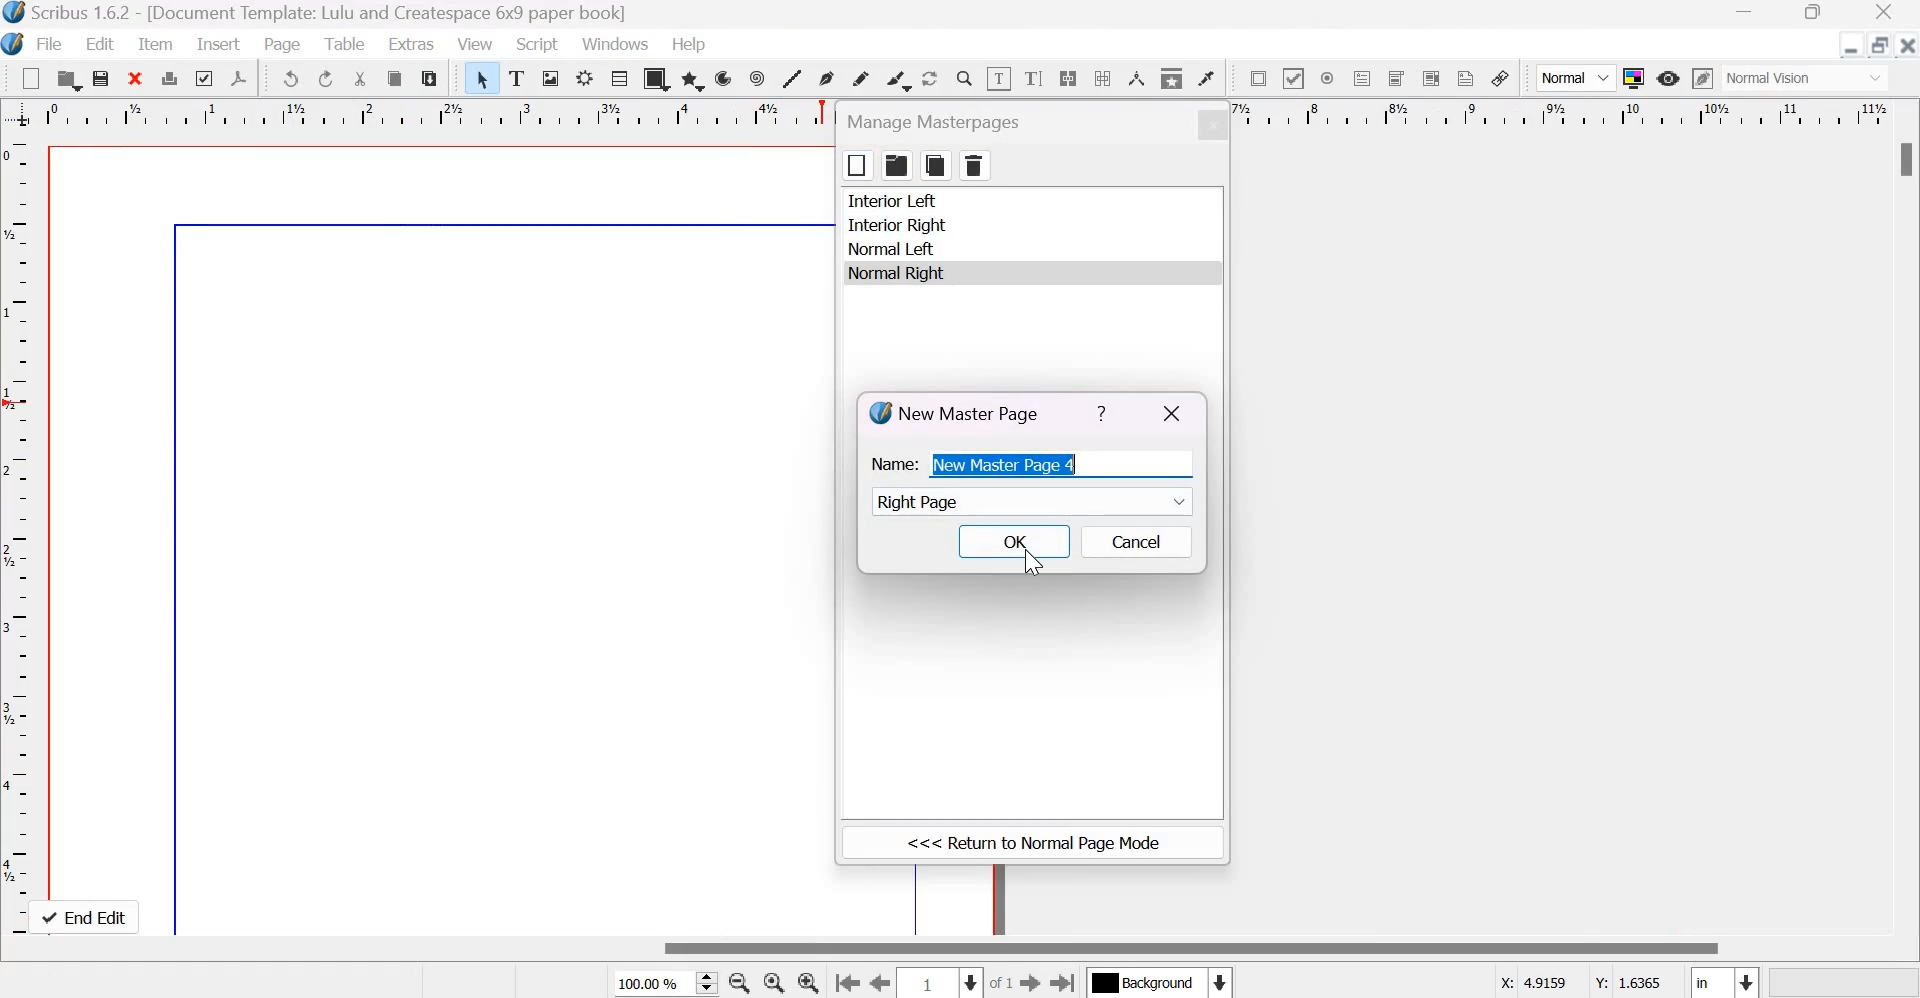 This screenshot has width=1920, height=998. Describe the element at coordinates (1136, 80) in the screenshot. I see `Measurements` at that location.